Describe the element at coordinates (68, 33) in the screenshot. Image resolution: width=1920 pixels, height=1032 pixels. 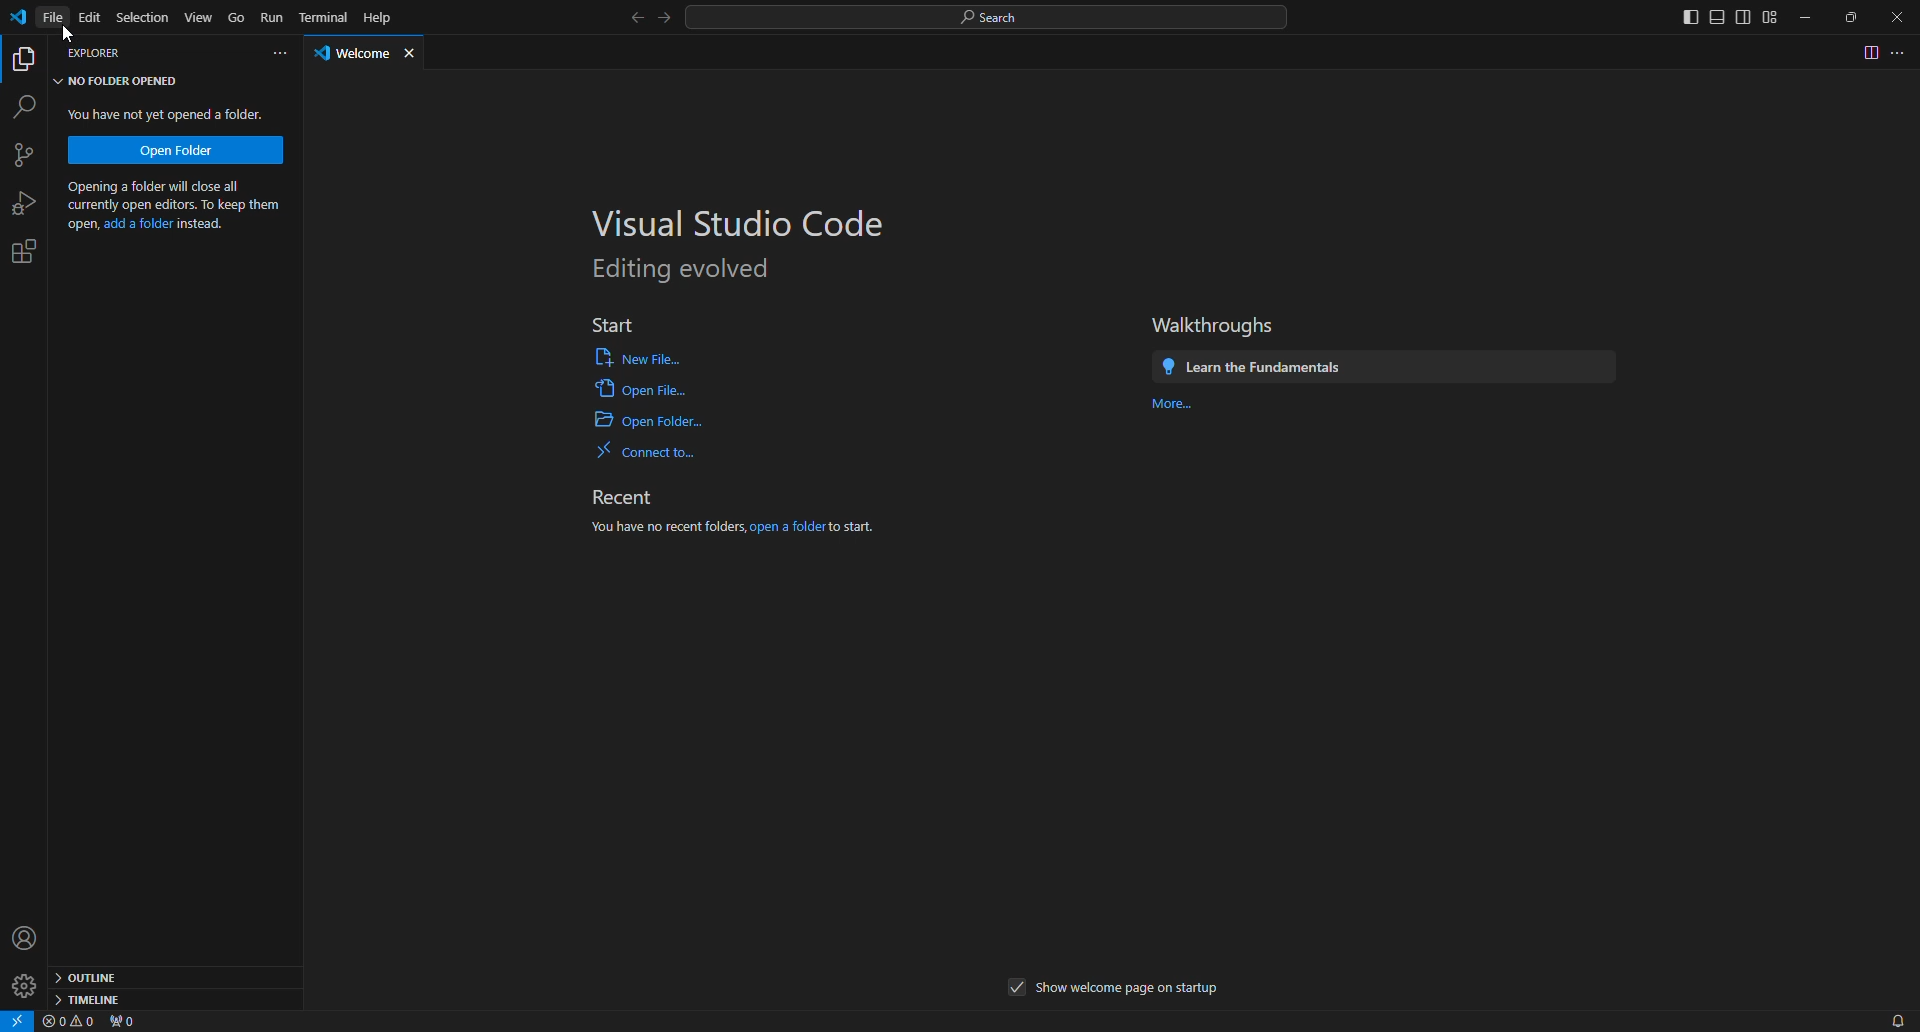
I see `cursor` at that location.